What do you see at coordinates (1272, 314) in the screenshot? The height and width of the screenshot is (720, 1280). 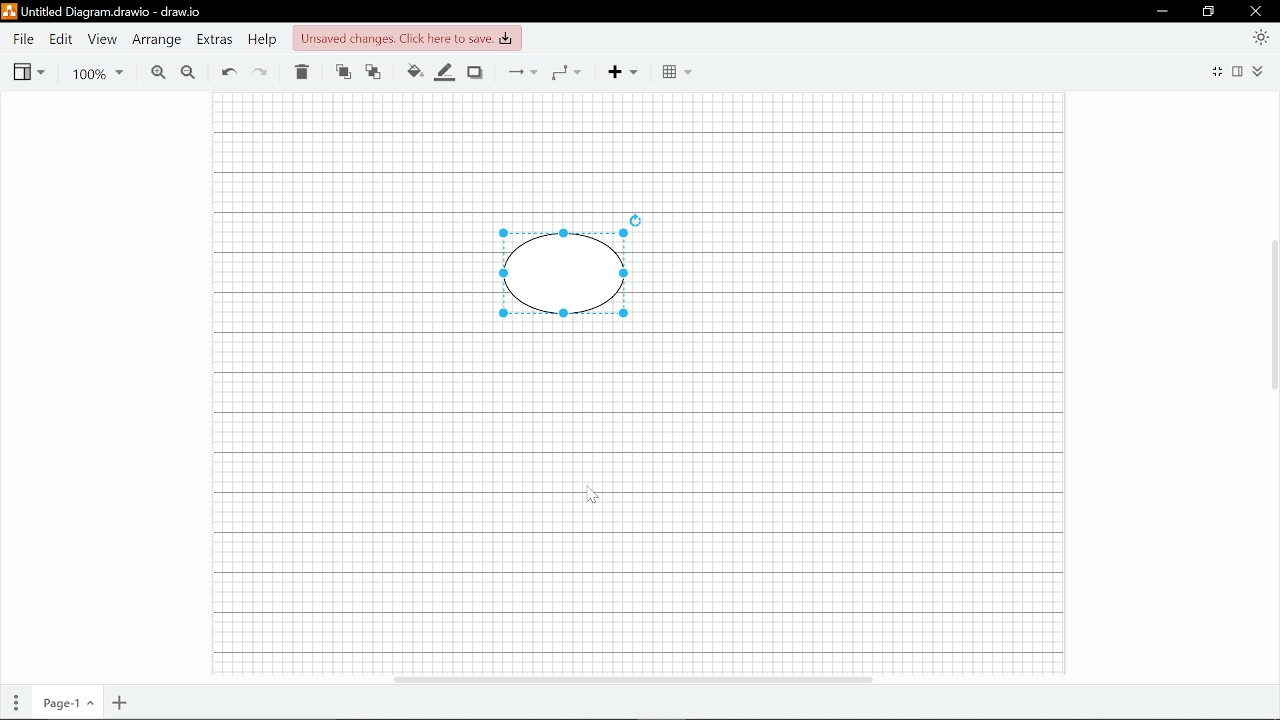 I see `Vertical scrollbar` at bounding box center [1272, 314].